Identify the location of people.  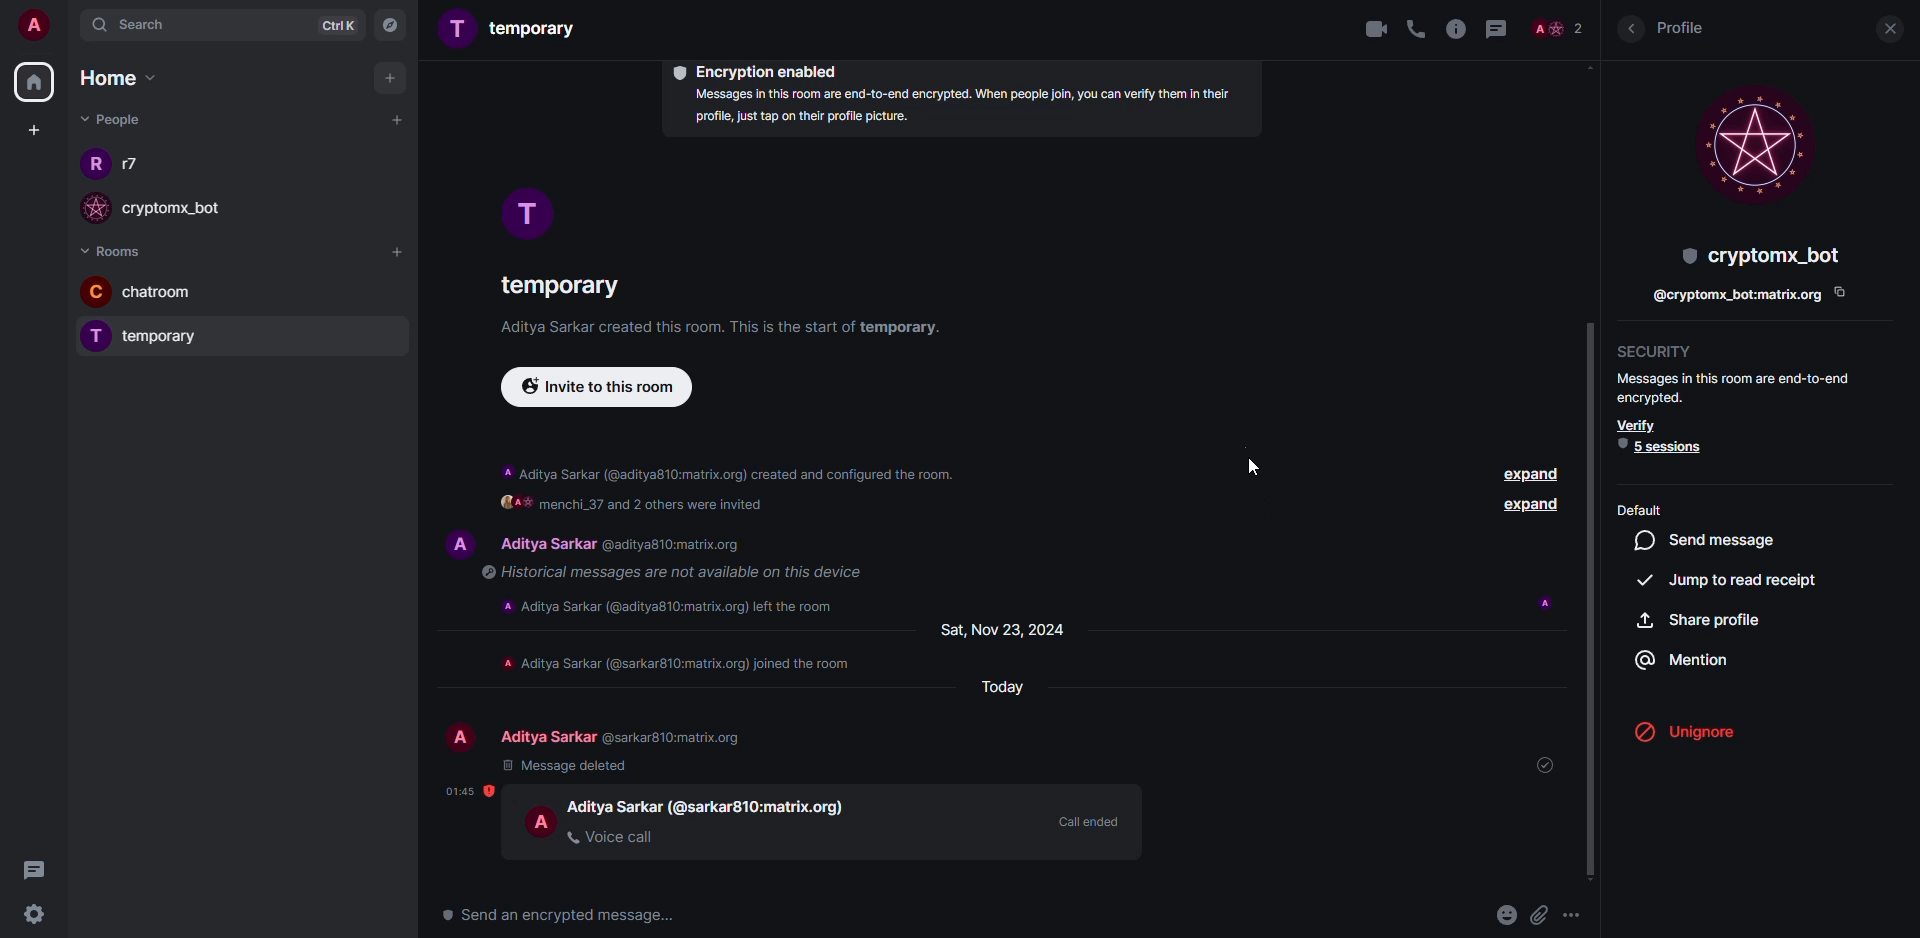
(1558, 28).